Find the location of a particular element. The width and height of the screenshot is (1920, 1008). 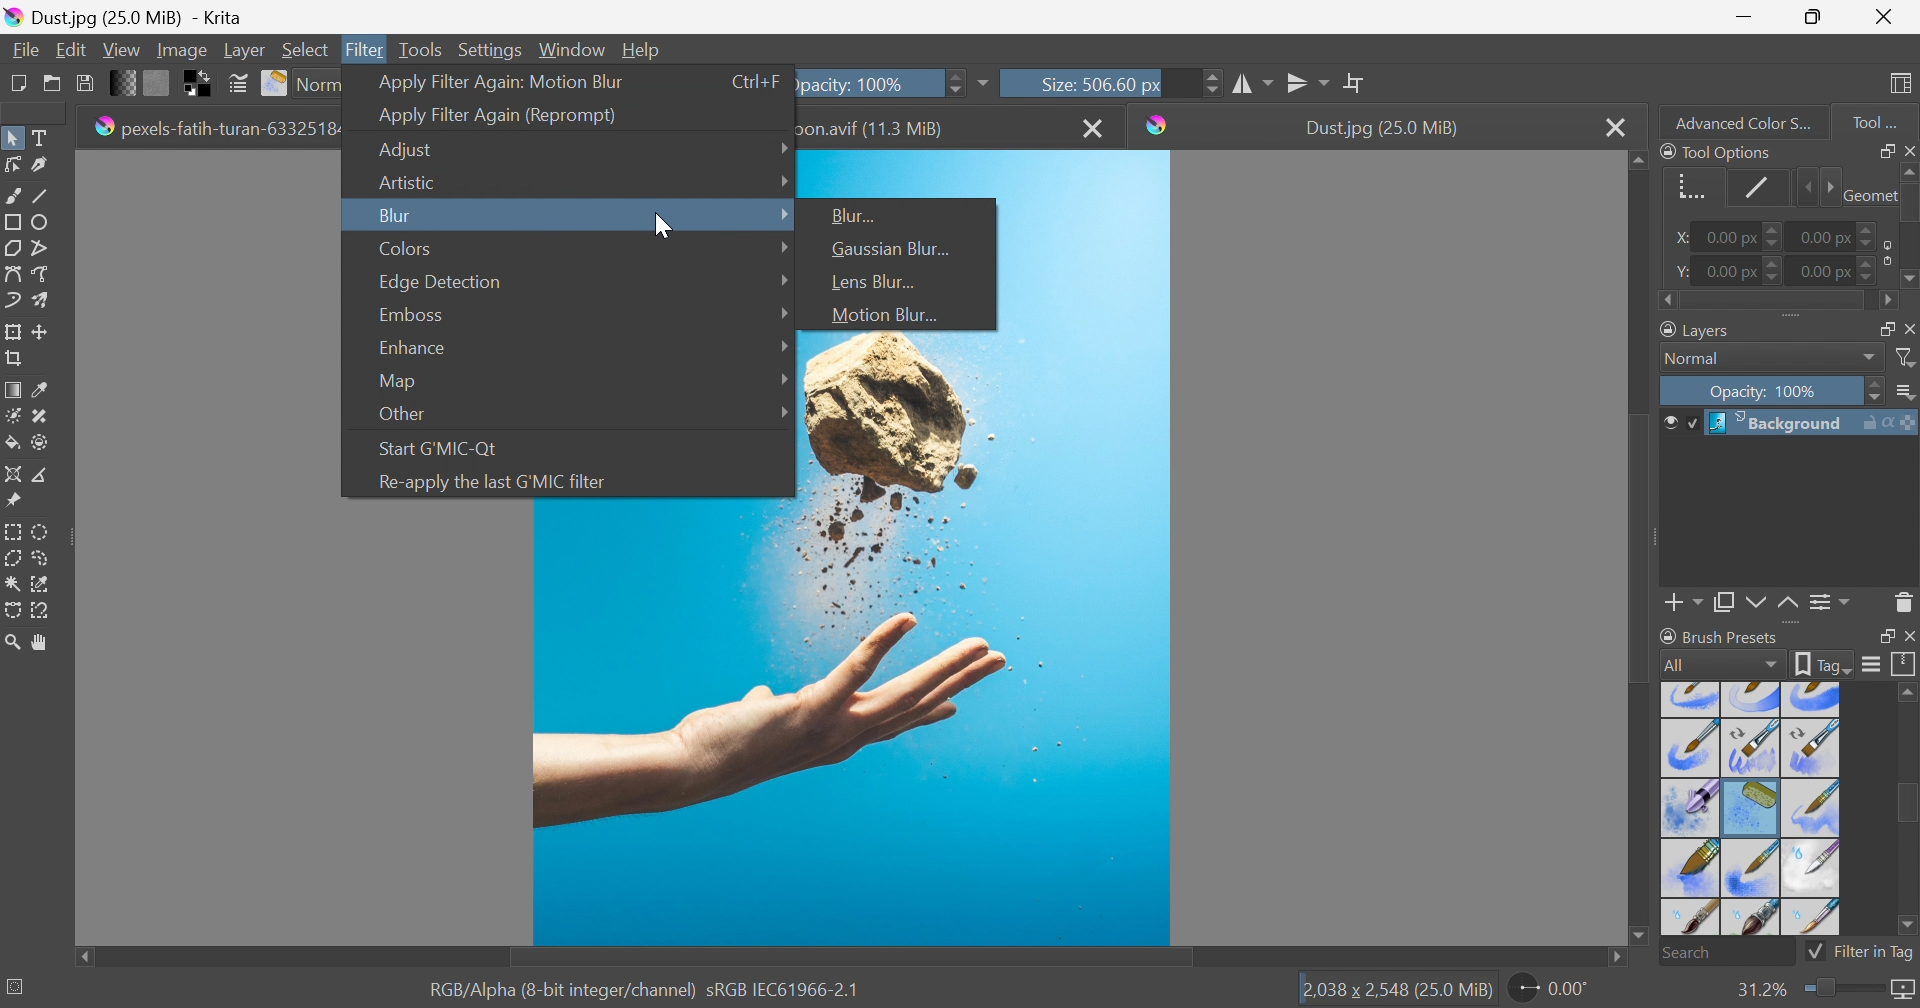

2,038*2,548 (25.0 MB) is located at coordinates (1397, 991).